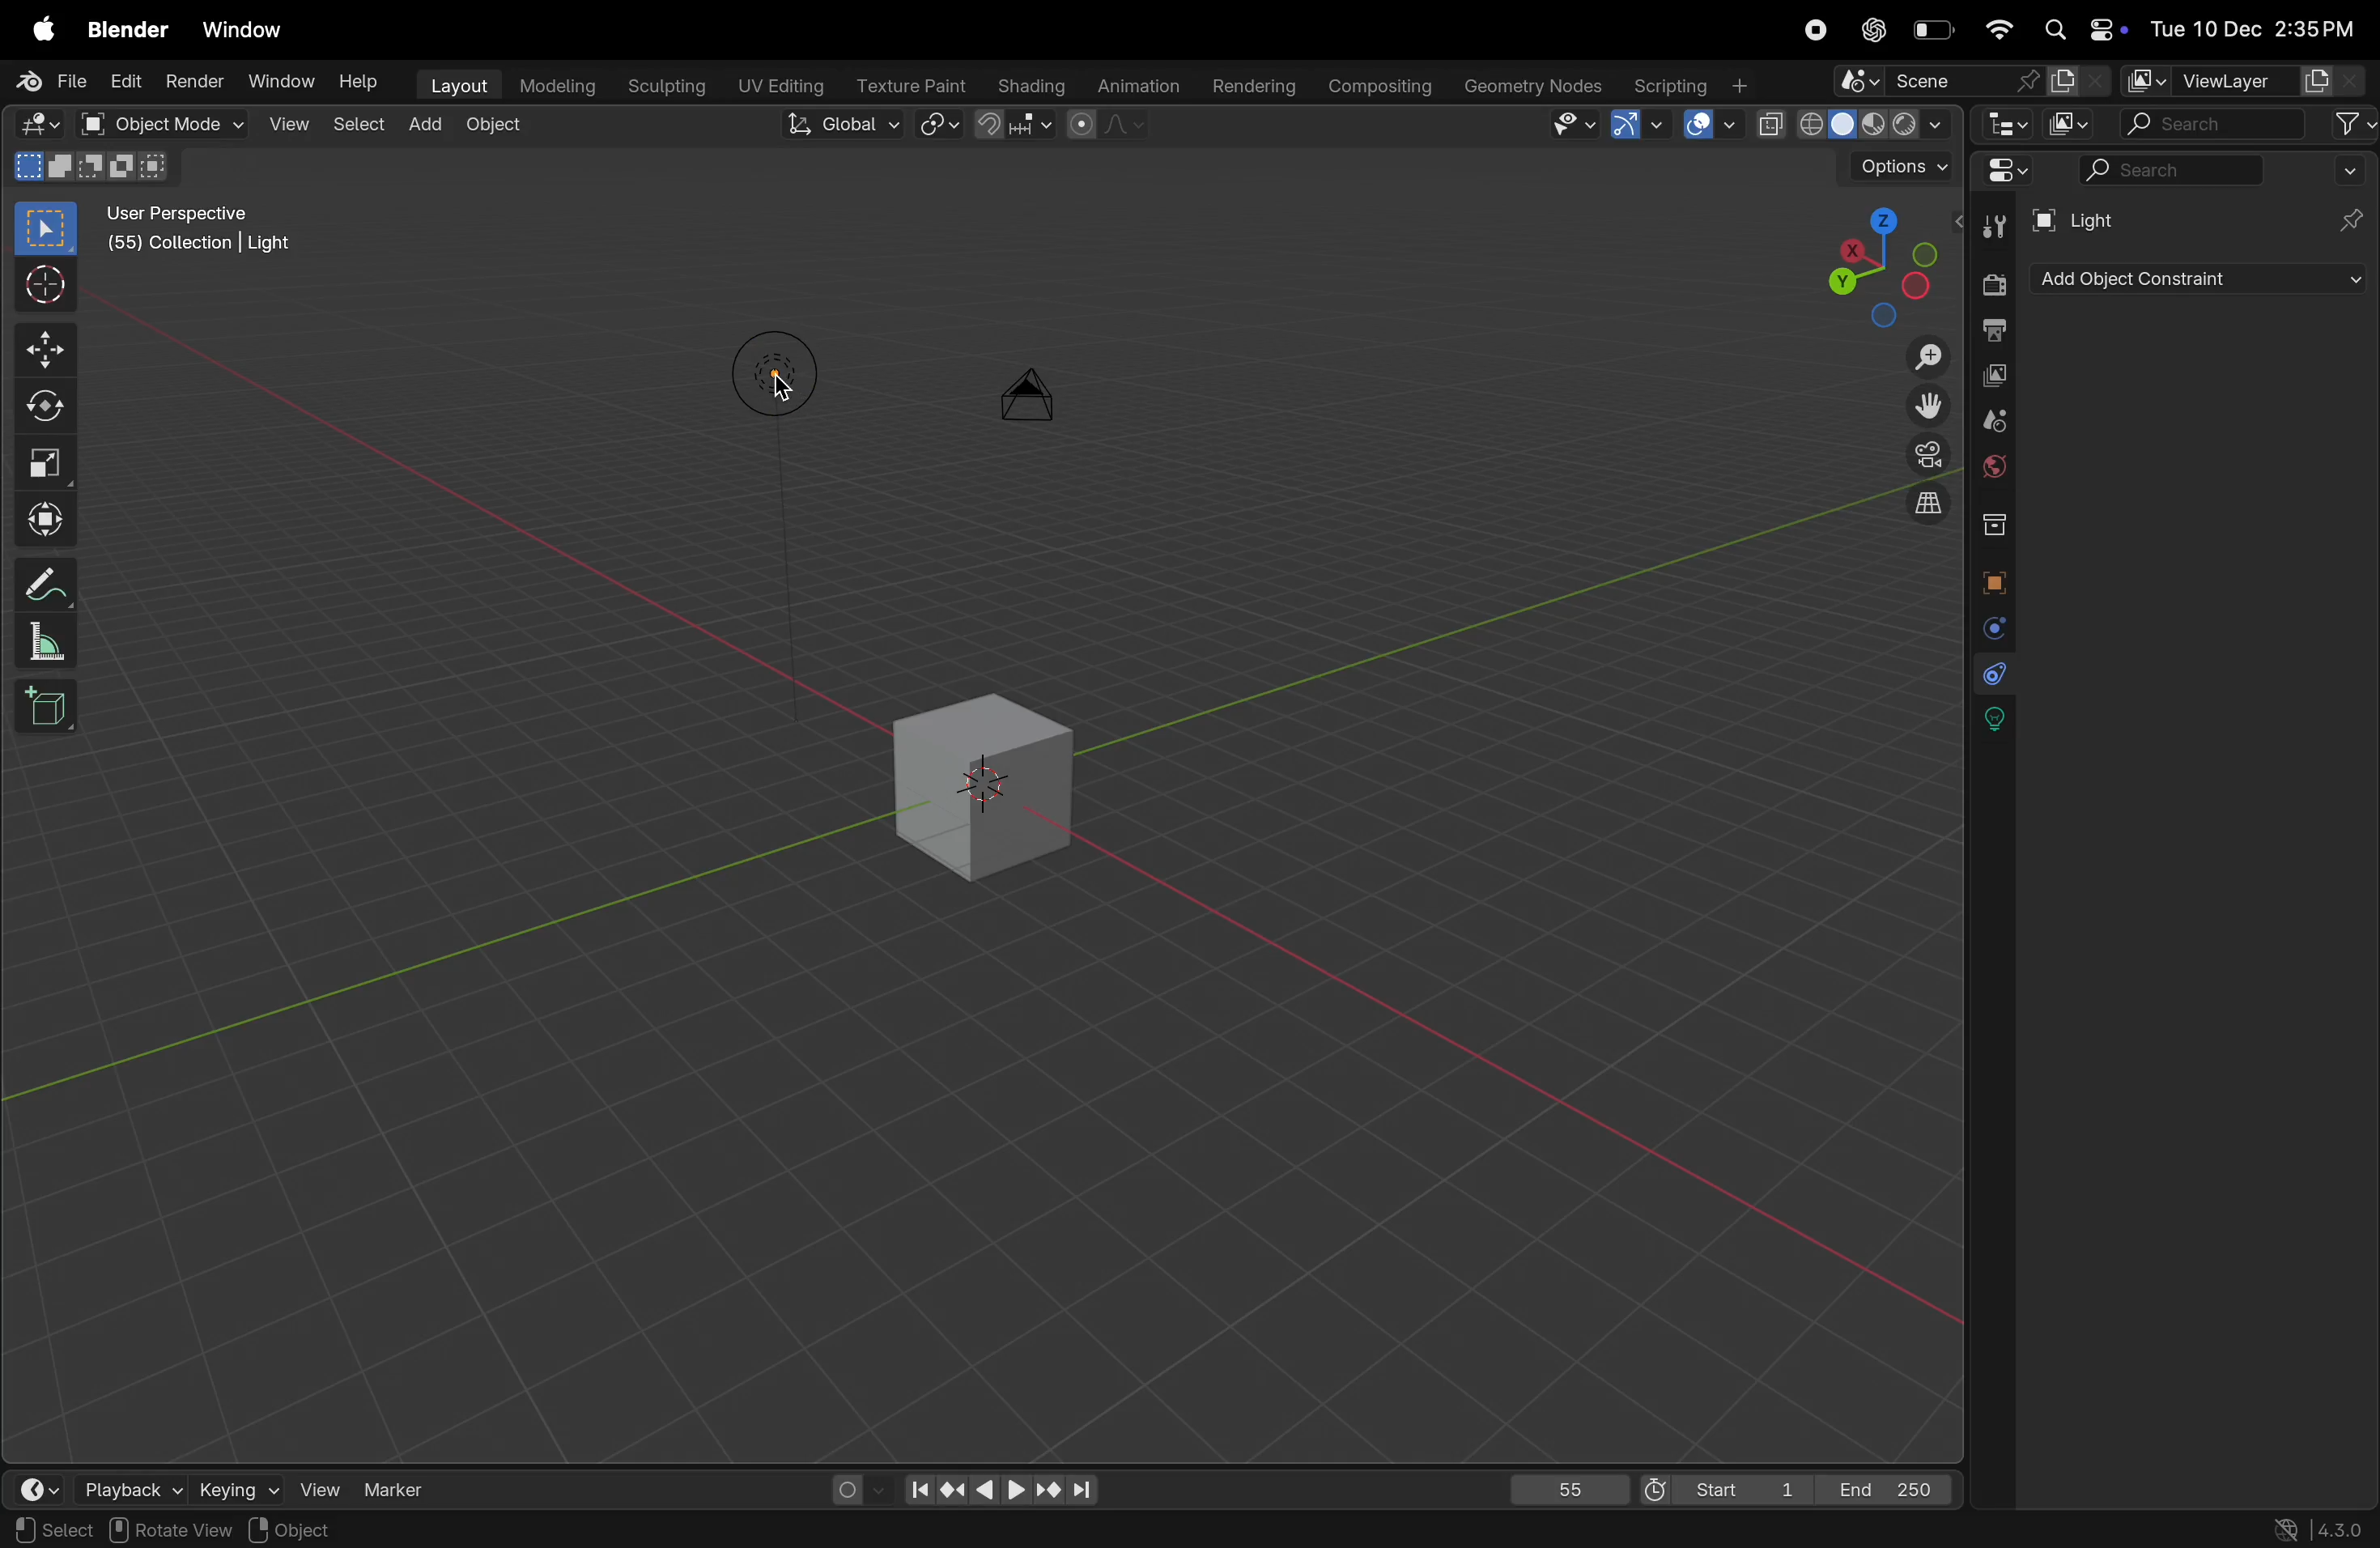 The width and height of the screenshot is (2380, 1548). Describe the element at coordinates (170, 1530) in the screenshot. I see `rotate` at that location.